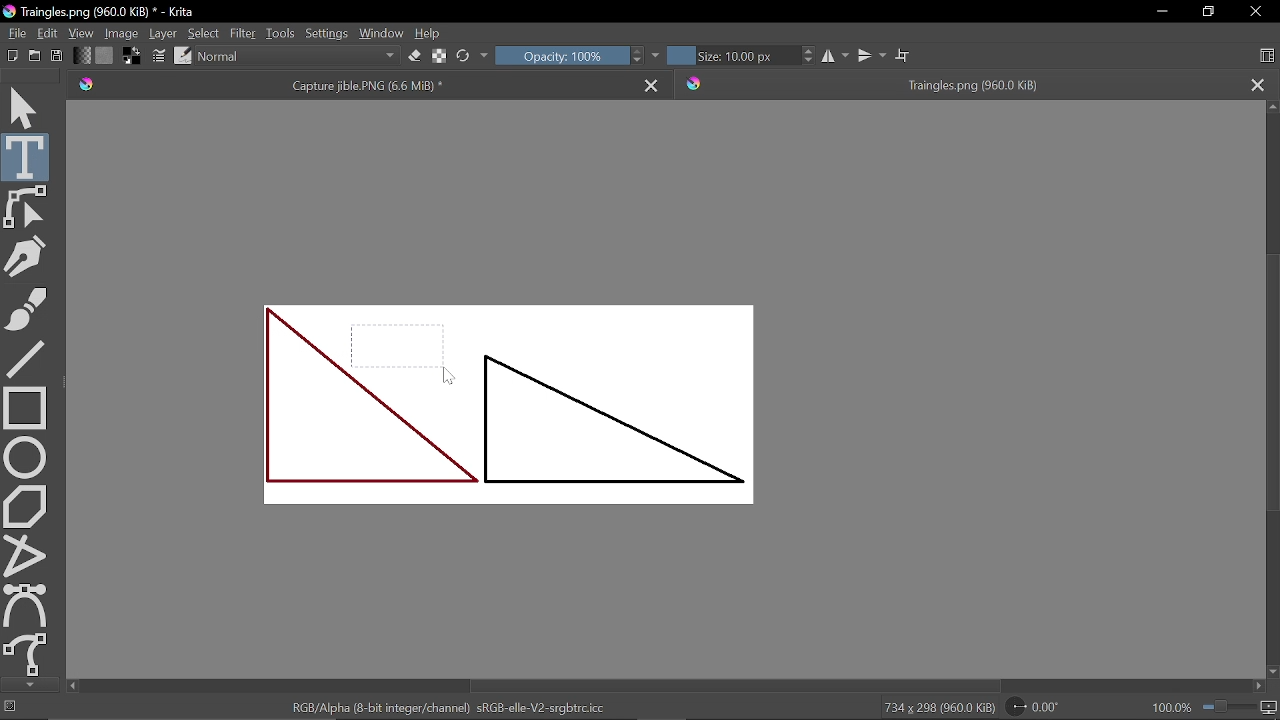 The height and width of the screenshot is (720, 1280). What do you see at coordinates (10, 57) in the screenshot?
I see `New document ` at bounding box center [10, 57].